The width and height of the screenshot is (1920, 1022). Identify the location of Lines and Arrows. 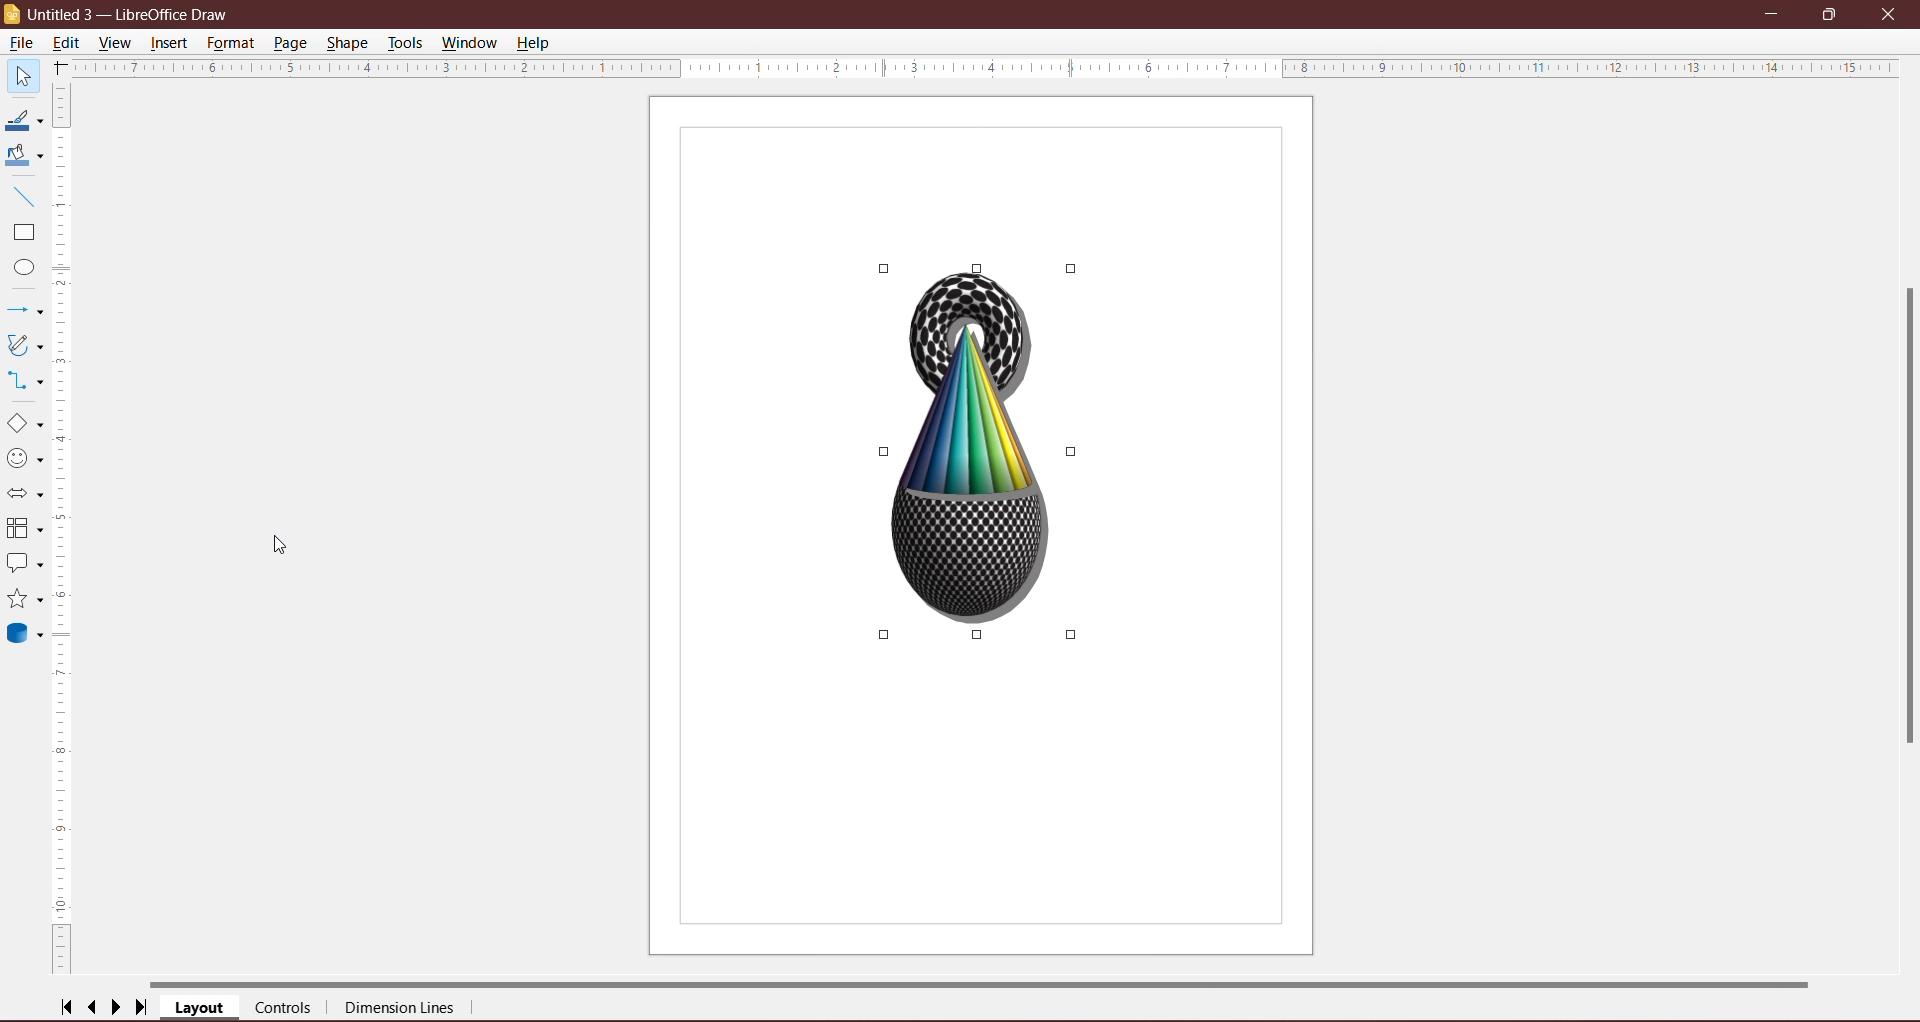
(26, 310).